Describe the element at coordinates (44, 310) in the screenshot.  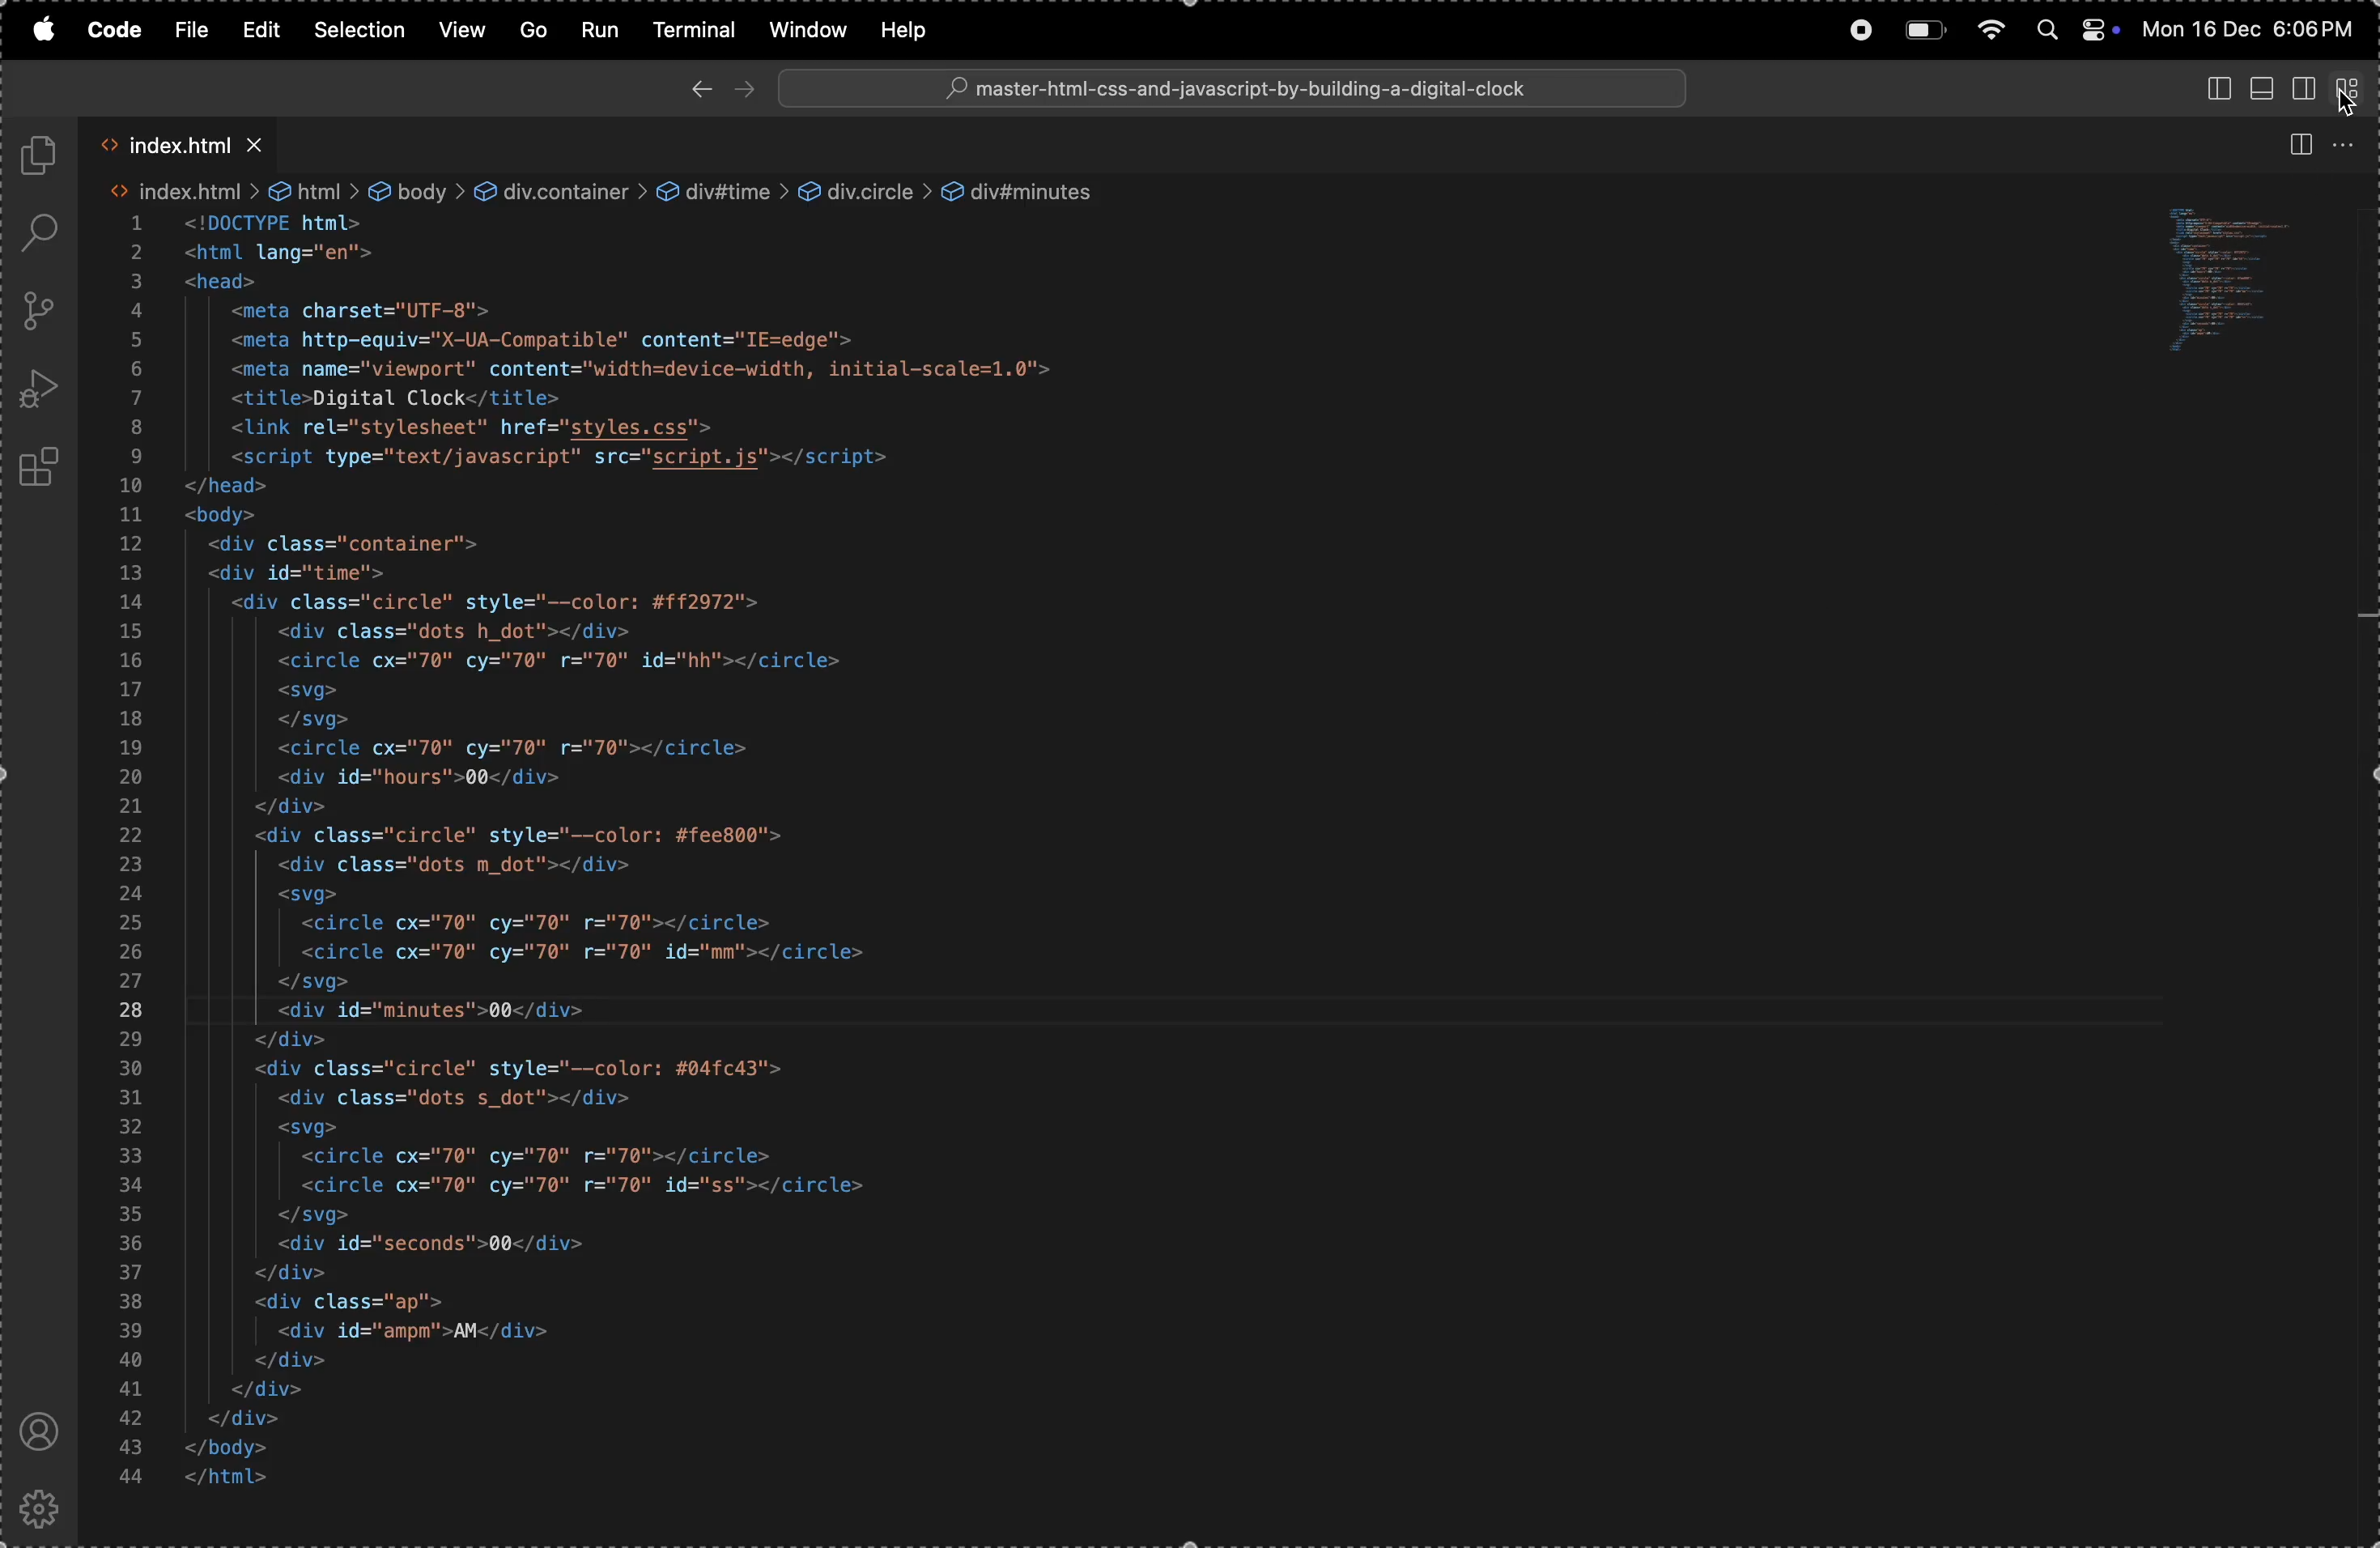
I see `source control` at that location.